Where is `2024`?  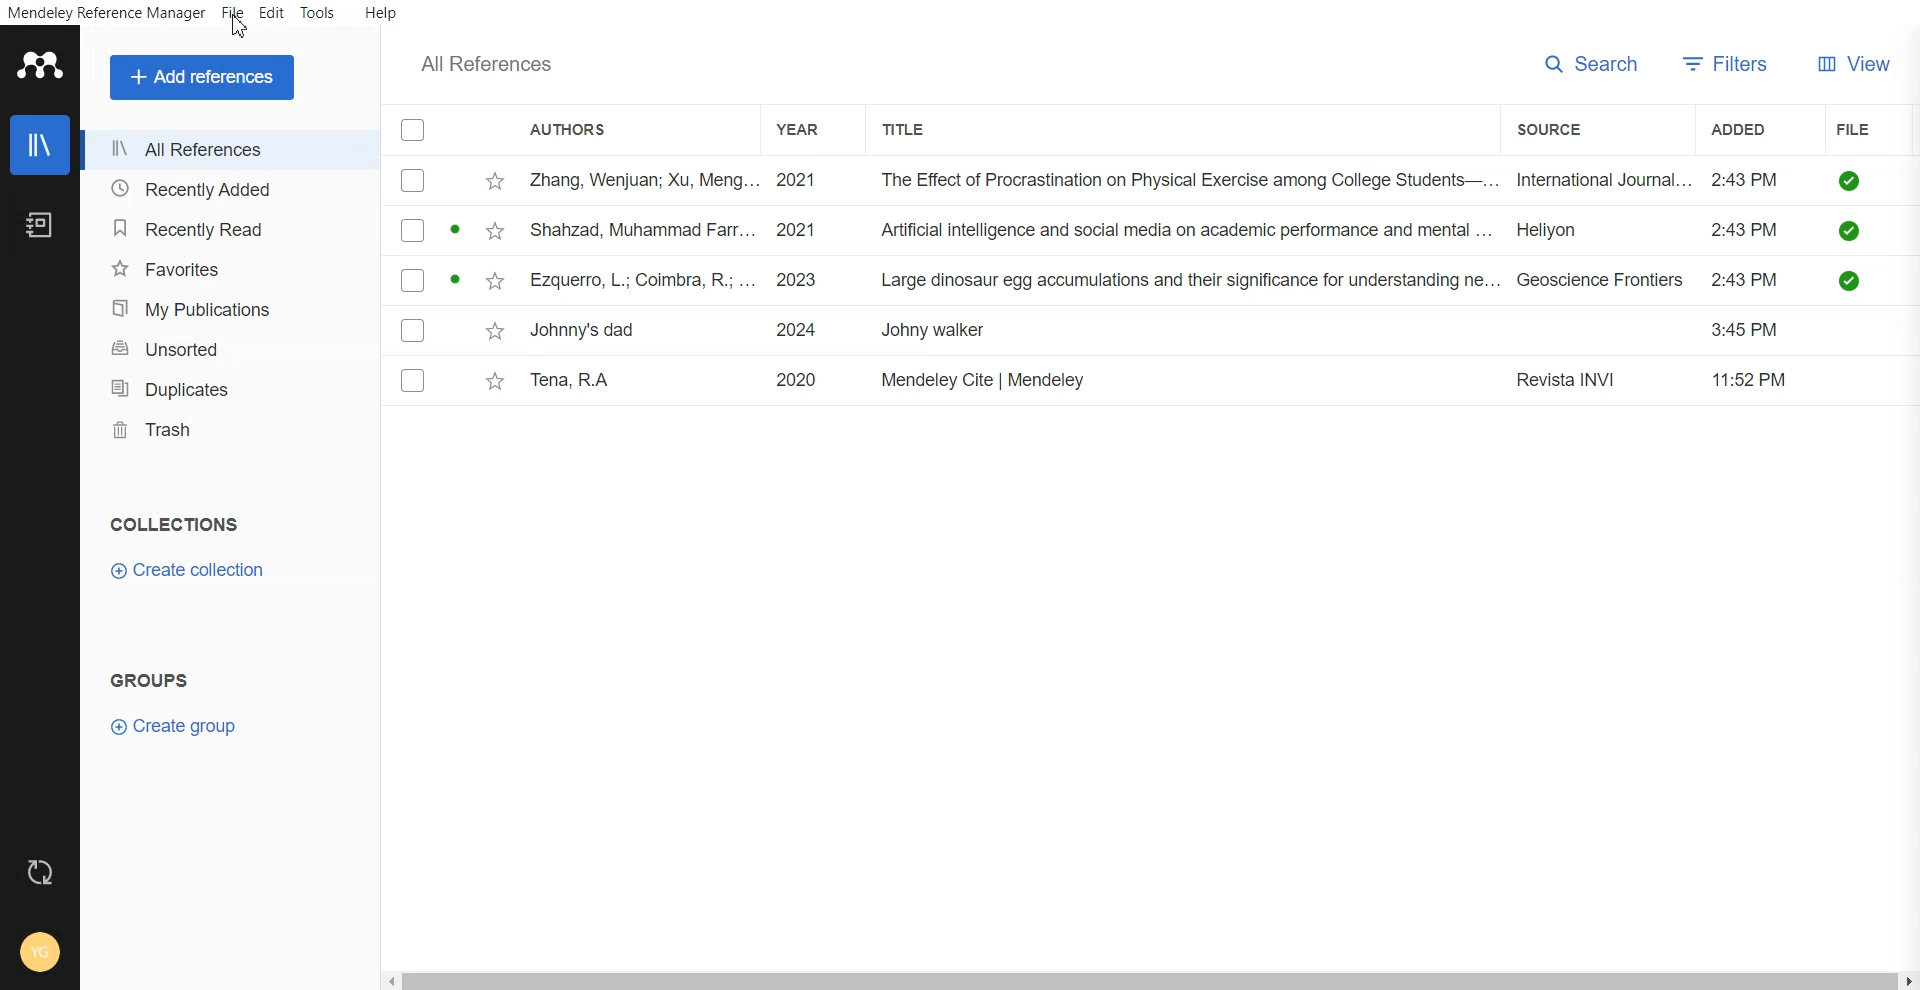
2024 is located at coordinates (800, 330).